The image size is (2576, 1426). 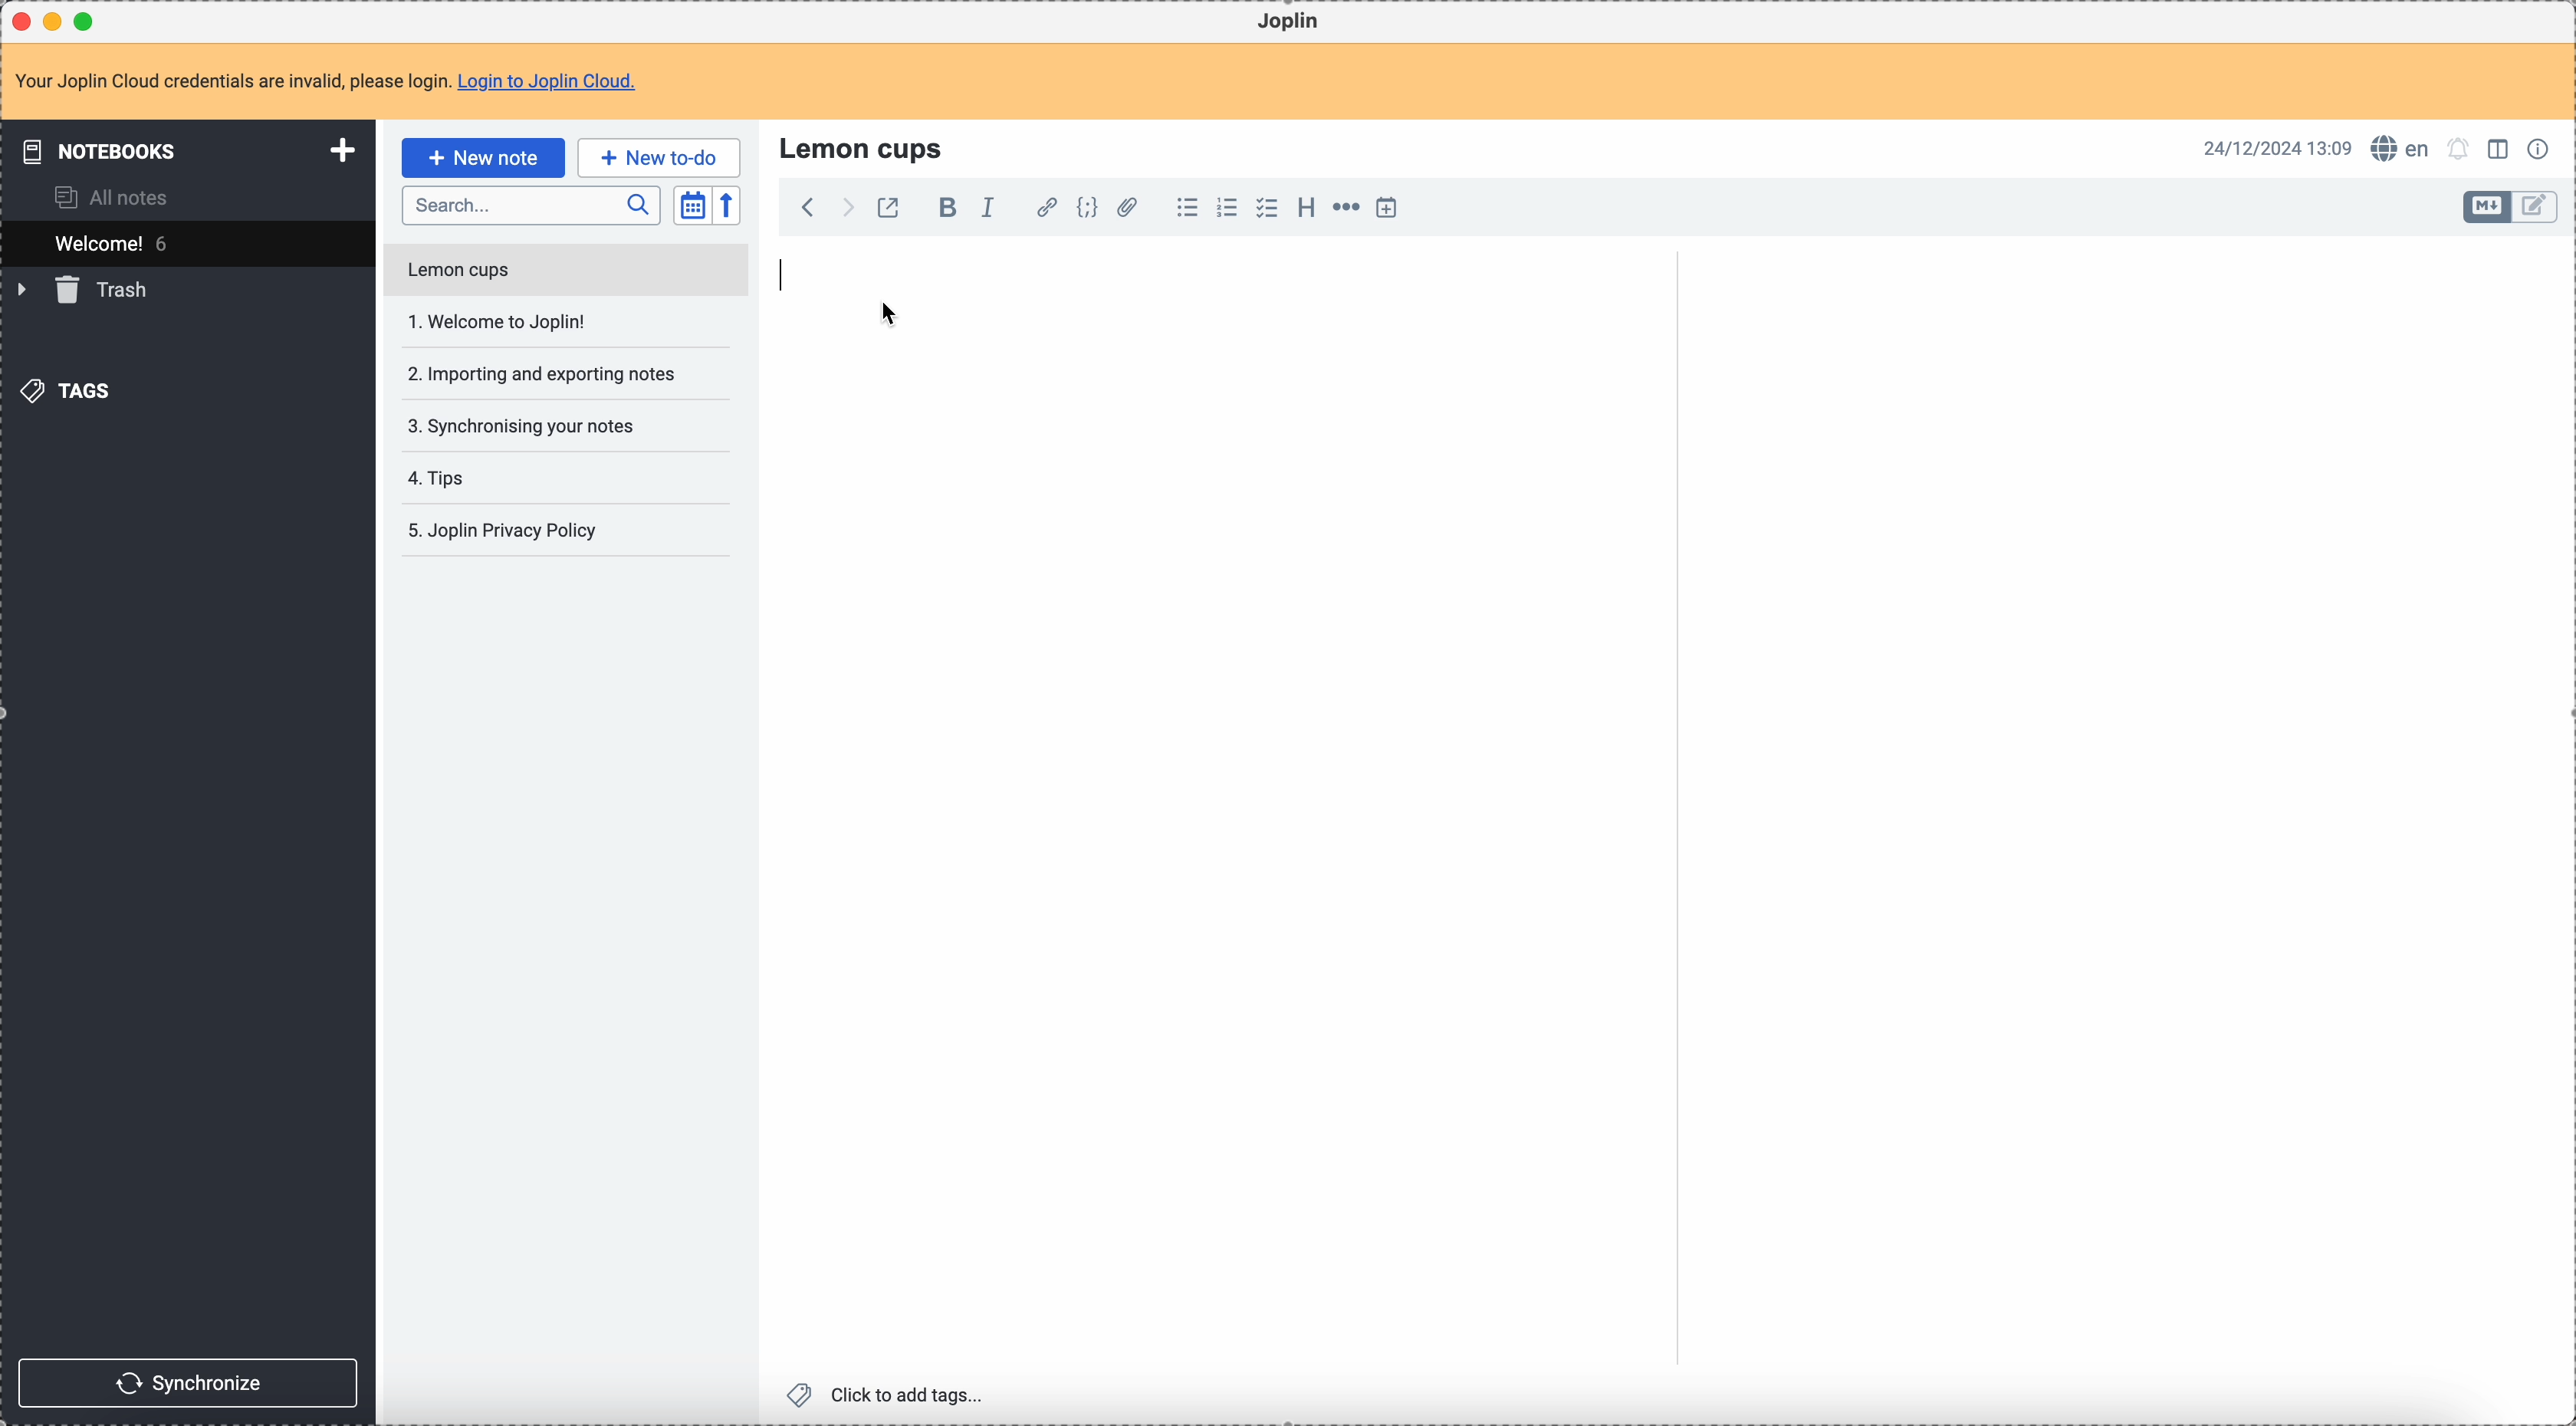 What do you see at coordinates (892, 314) in the screenshot?
I see `cursor` at bounding box center [892, 314].